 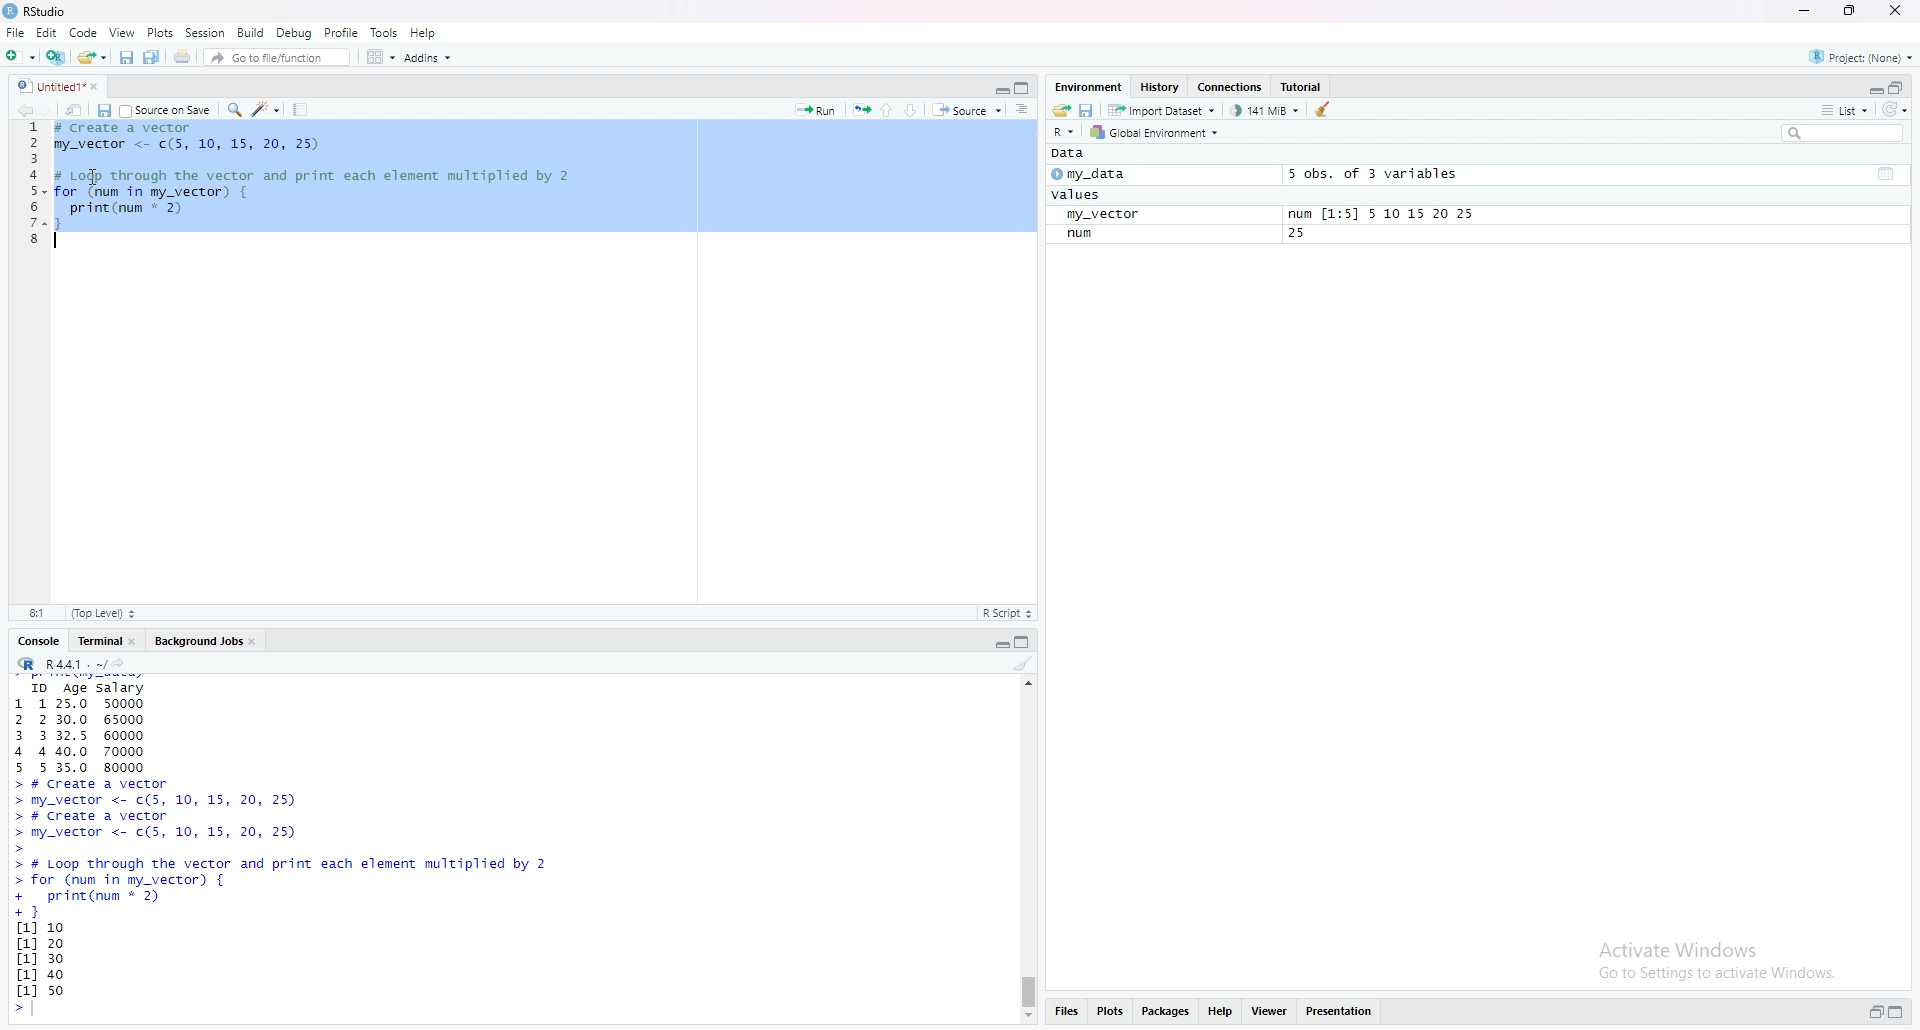 What do you see at coordinates (1385, 215) in the screenshot?
I see `num [1:5] 5 10 15 20 25` at bounding box center [1385, 215].